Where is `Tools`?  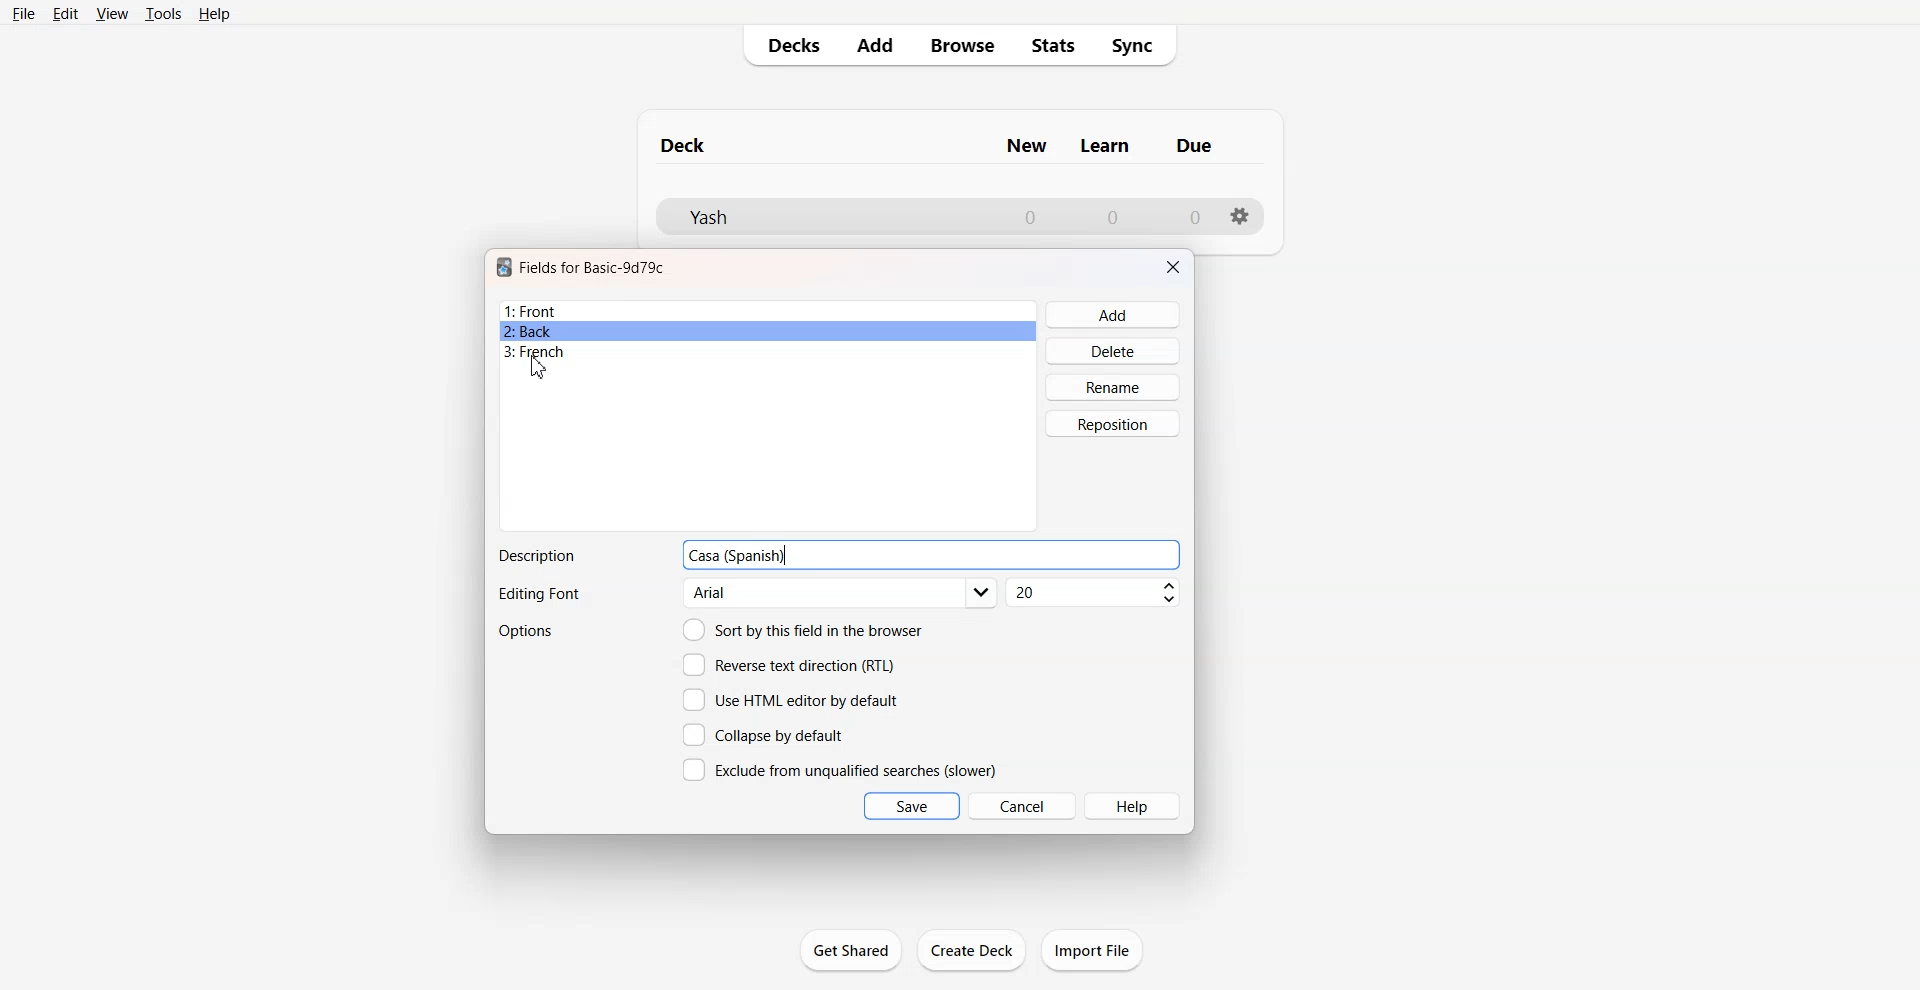
Tools is located at coordinates (163, 13).